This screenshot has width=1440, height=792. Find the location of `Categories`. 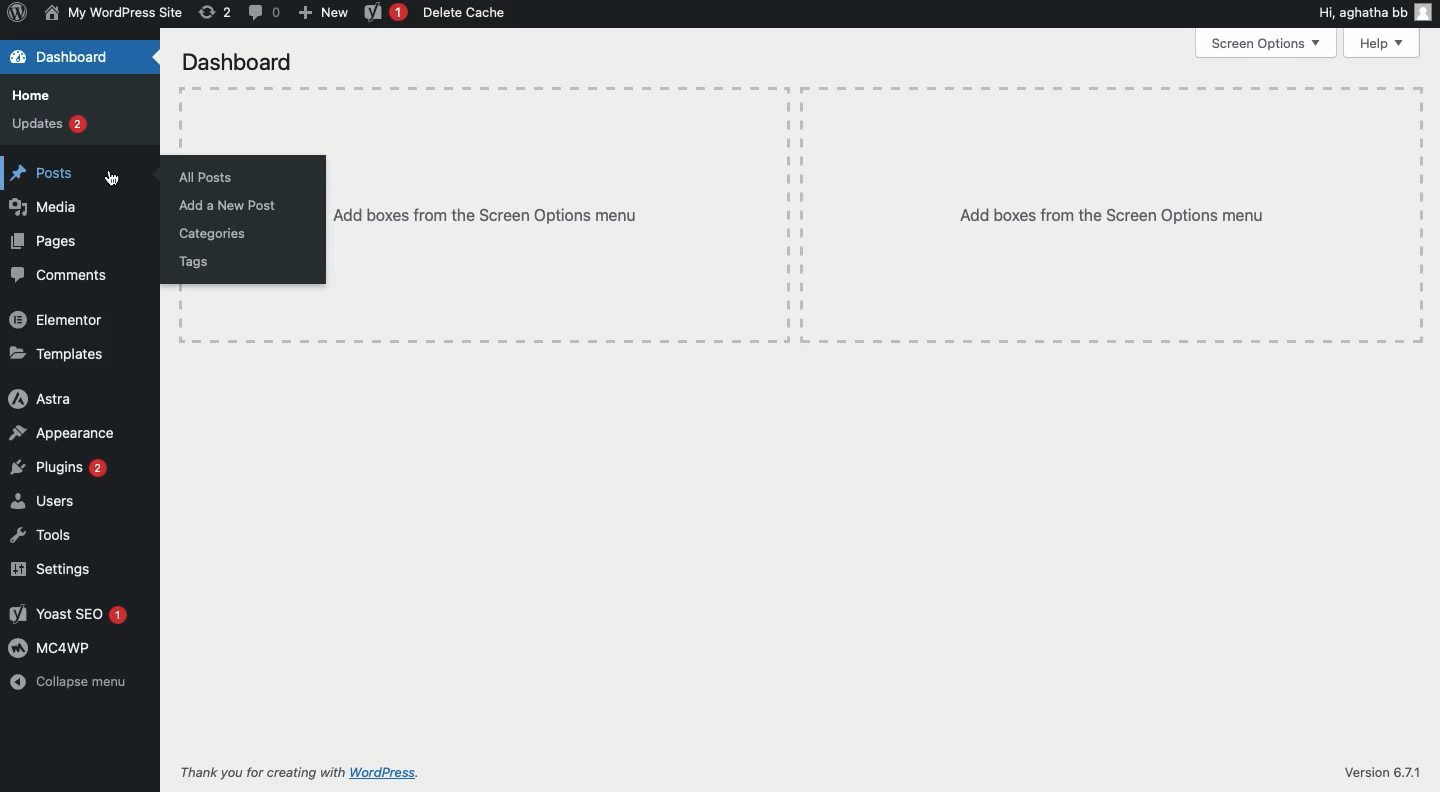

Categories is located at coordinates (213, 235).